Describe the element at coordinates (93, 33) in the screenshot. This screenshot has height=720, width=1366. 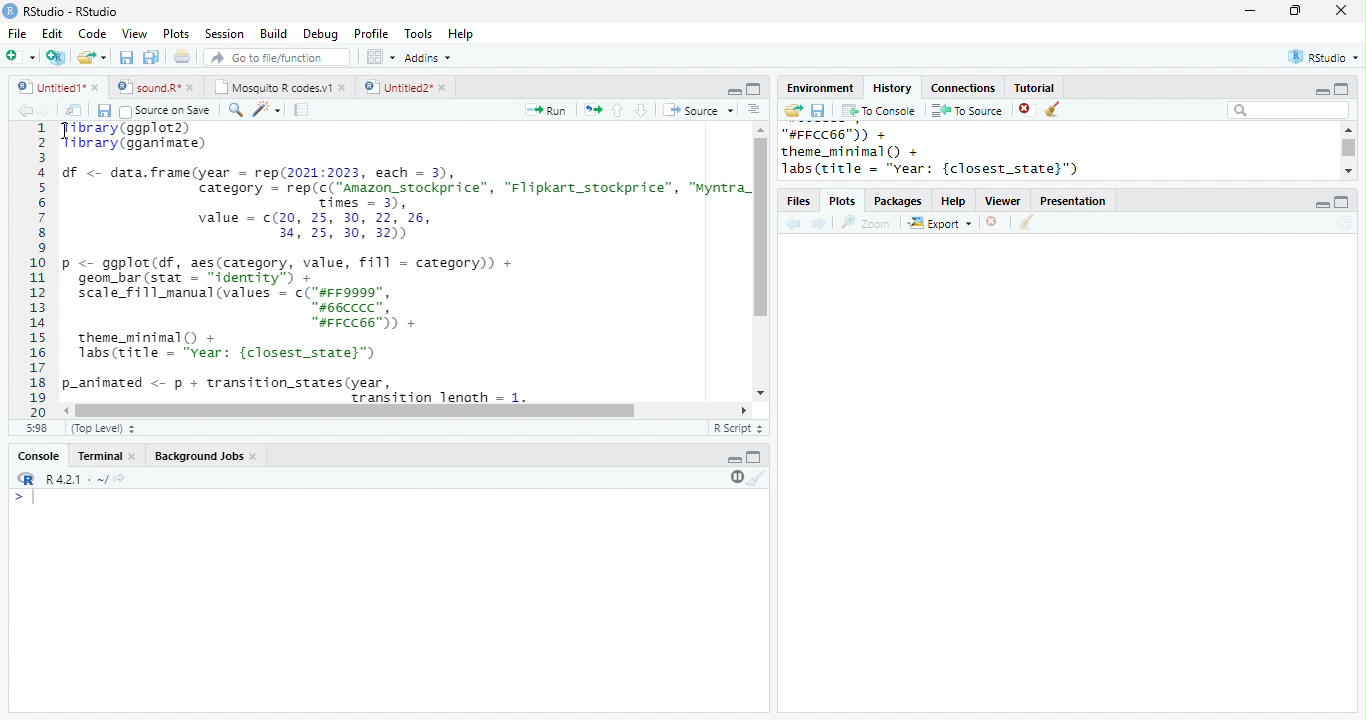
I see `Code` at that location.